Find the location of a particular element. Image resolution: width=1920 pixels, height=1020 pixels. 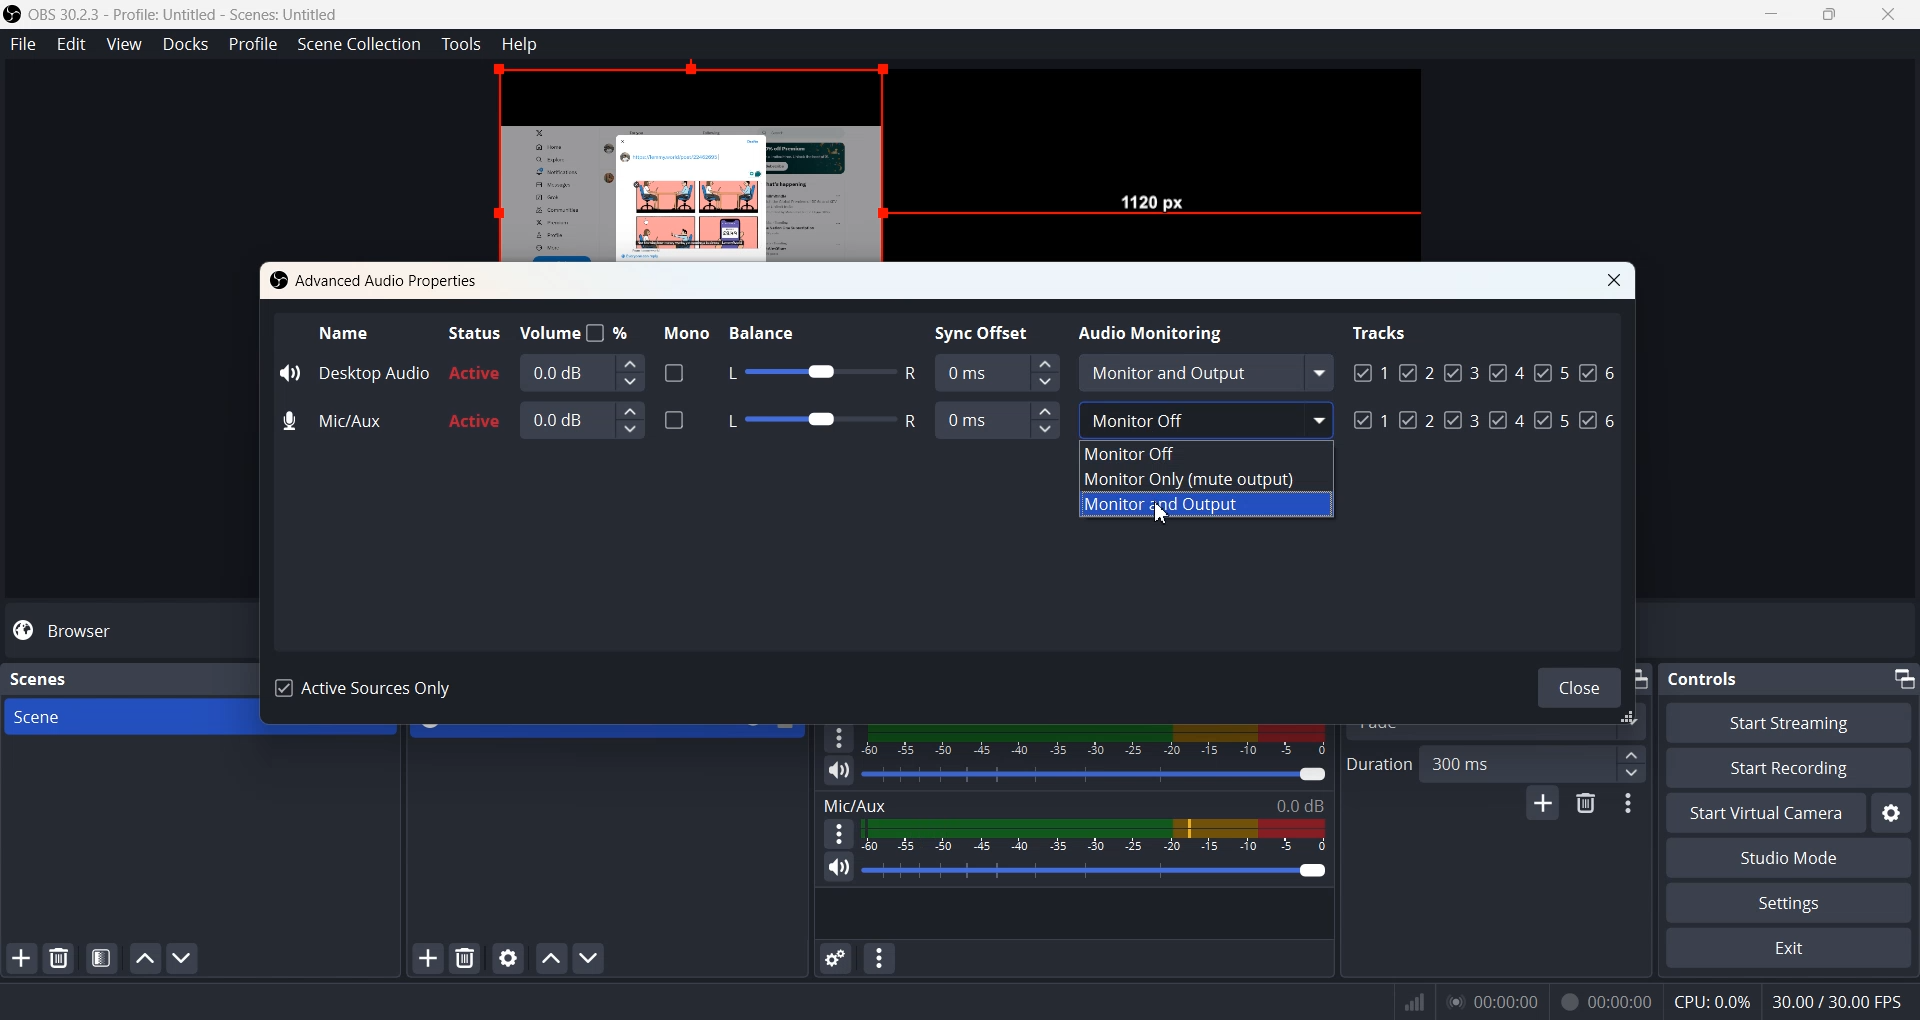

Volume is located at coordinates (577, 331).